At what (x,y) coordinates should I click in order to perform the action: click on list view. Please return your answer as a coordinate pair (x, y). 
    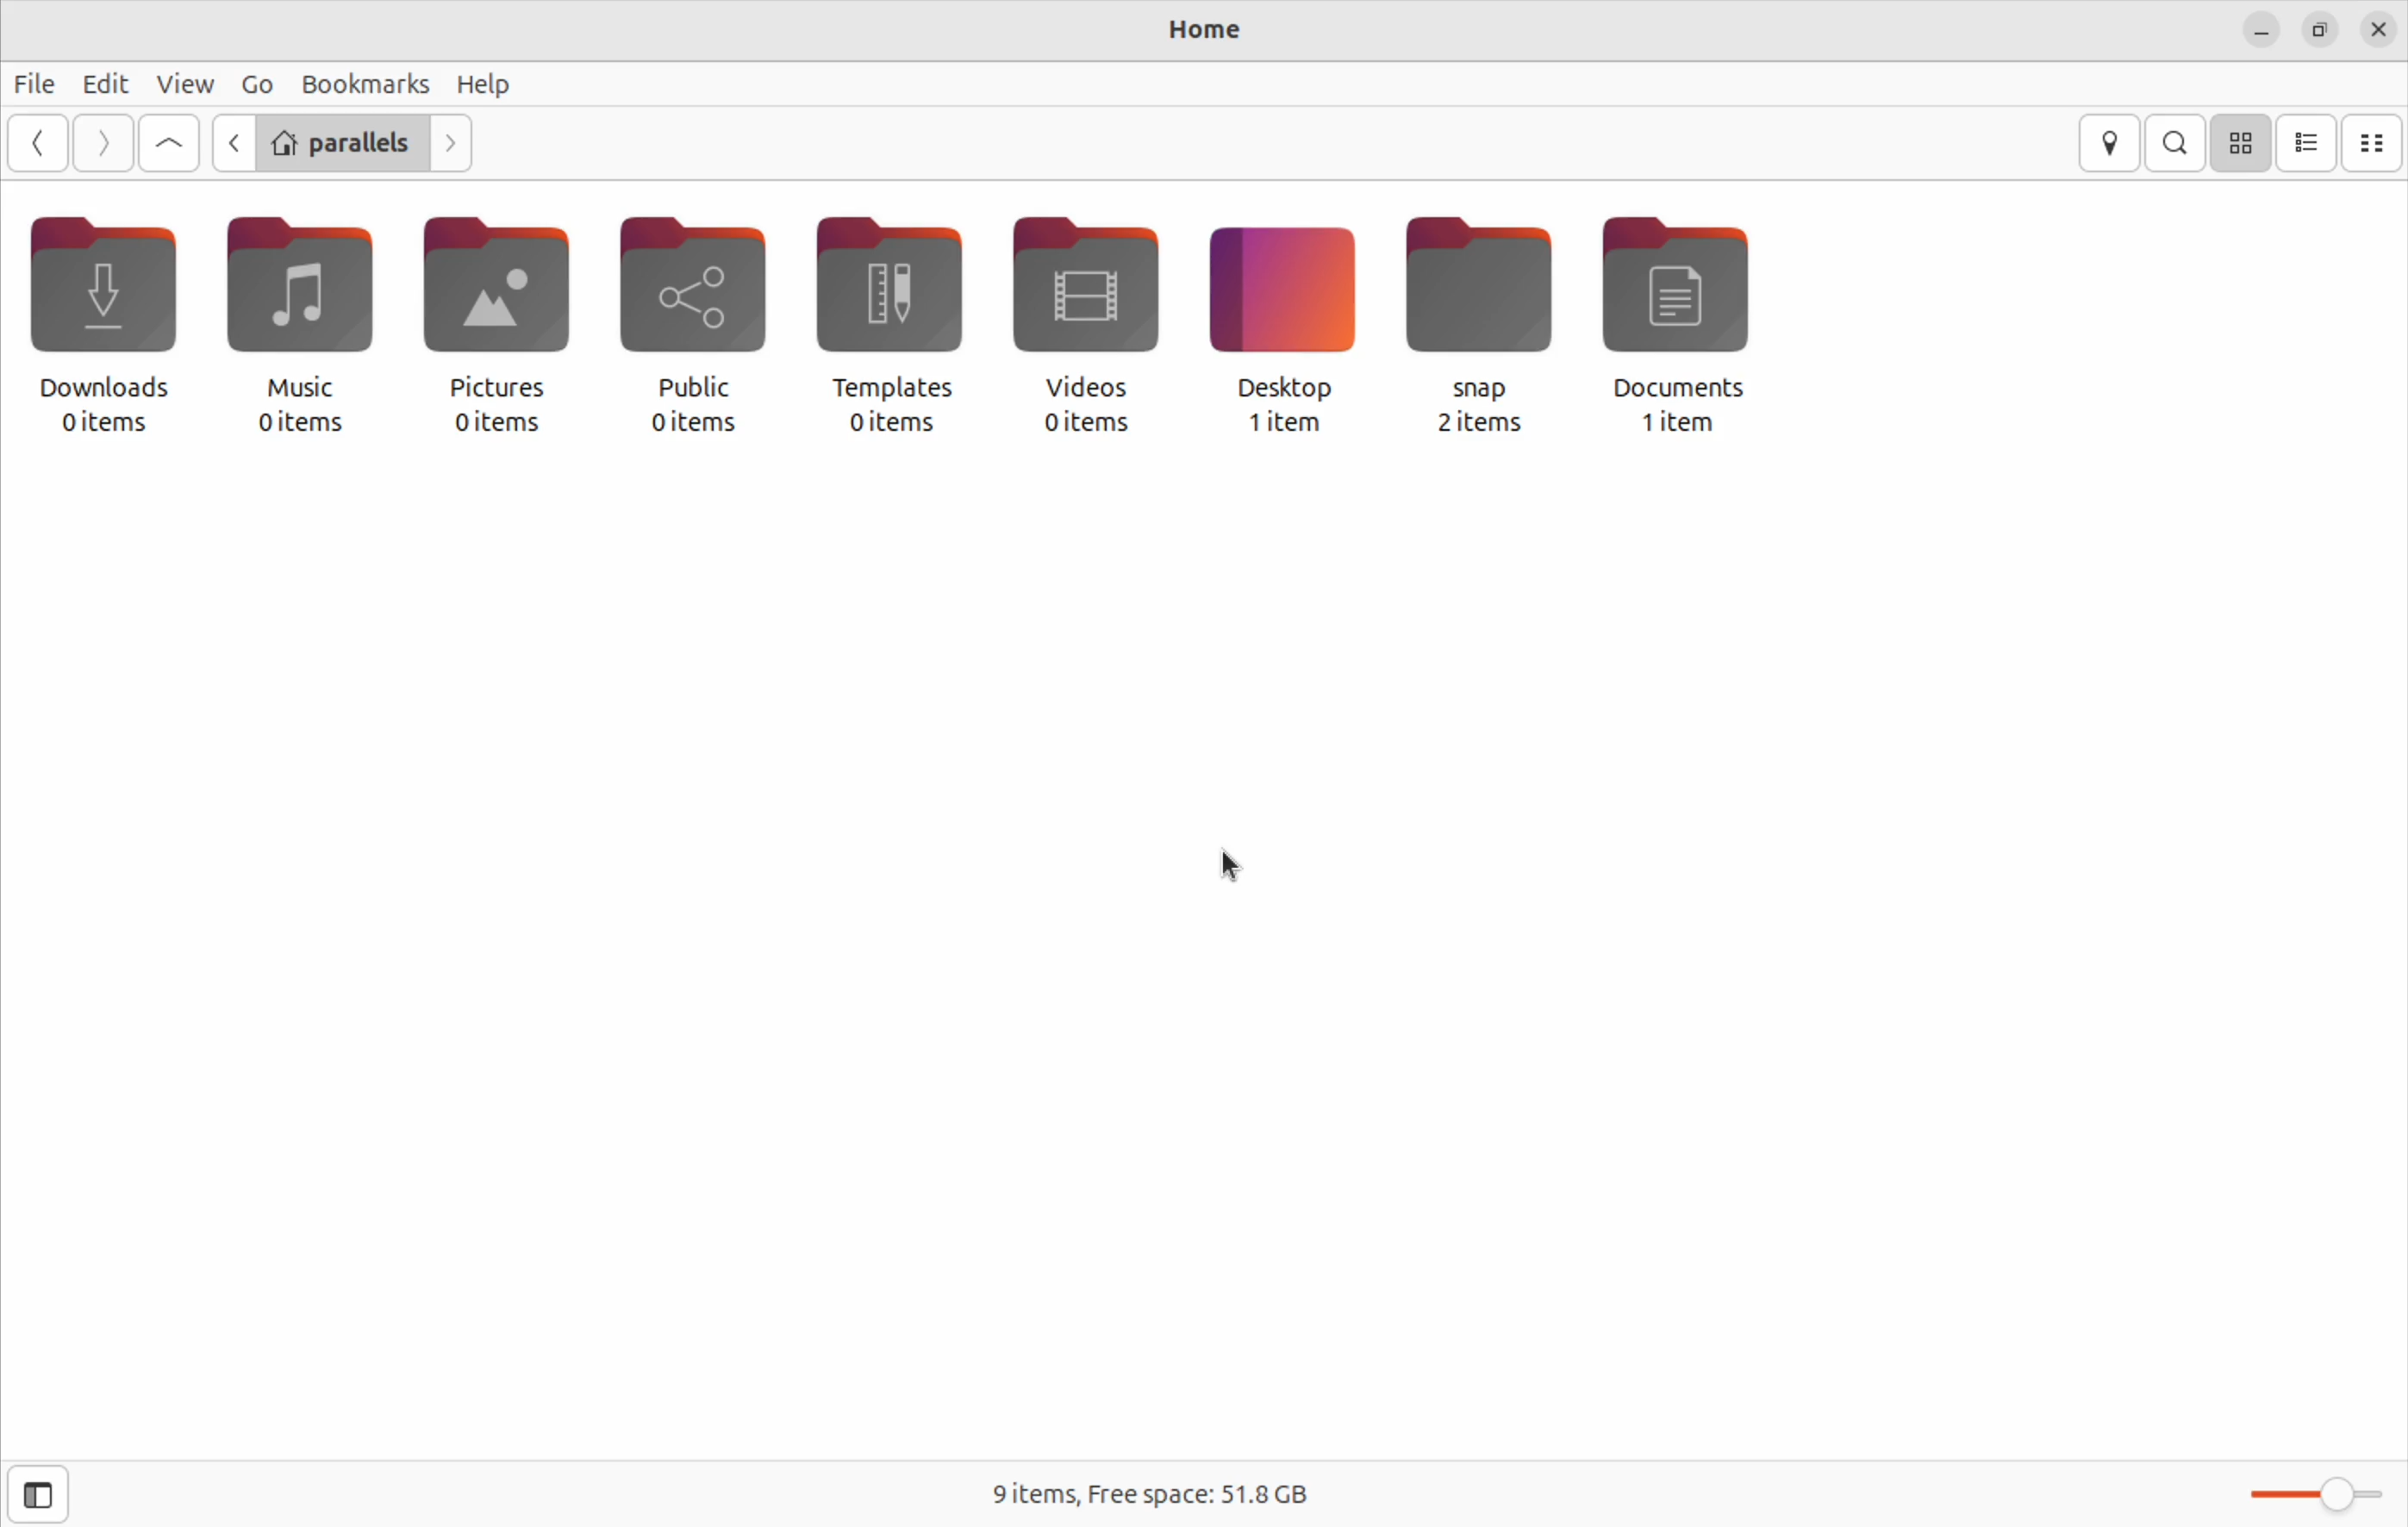
    Looking at the image, I should click on (2308, 142).